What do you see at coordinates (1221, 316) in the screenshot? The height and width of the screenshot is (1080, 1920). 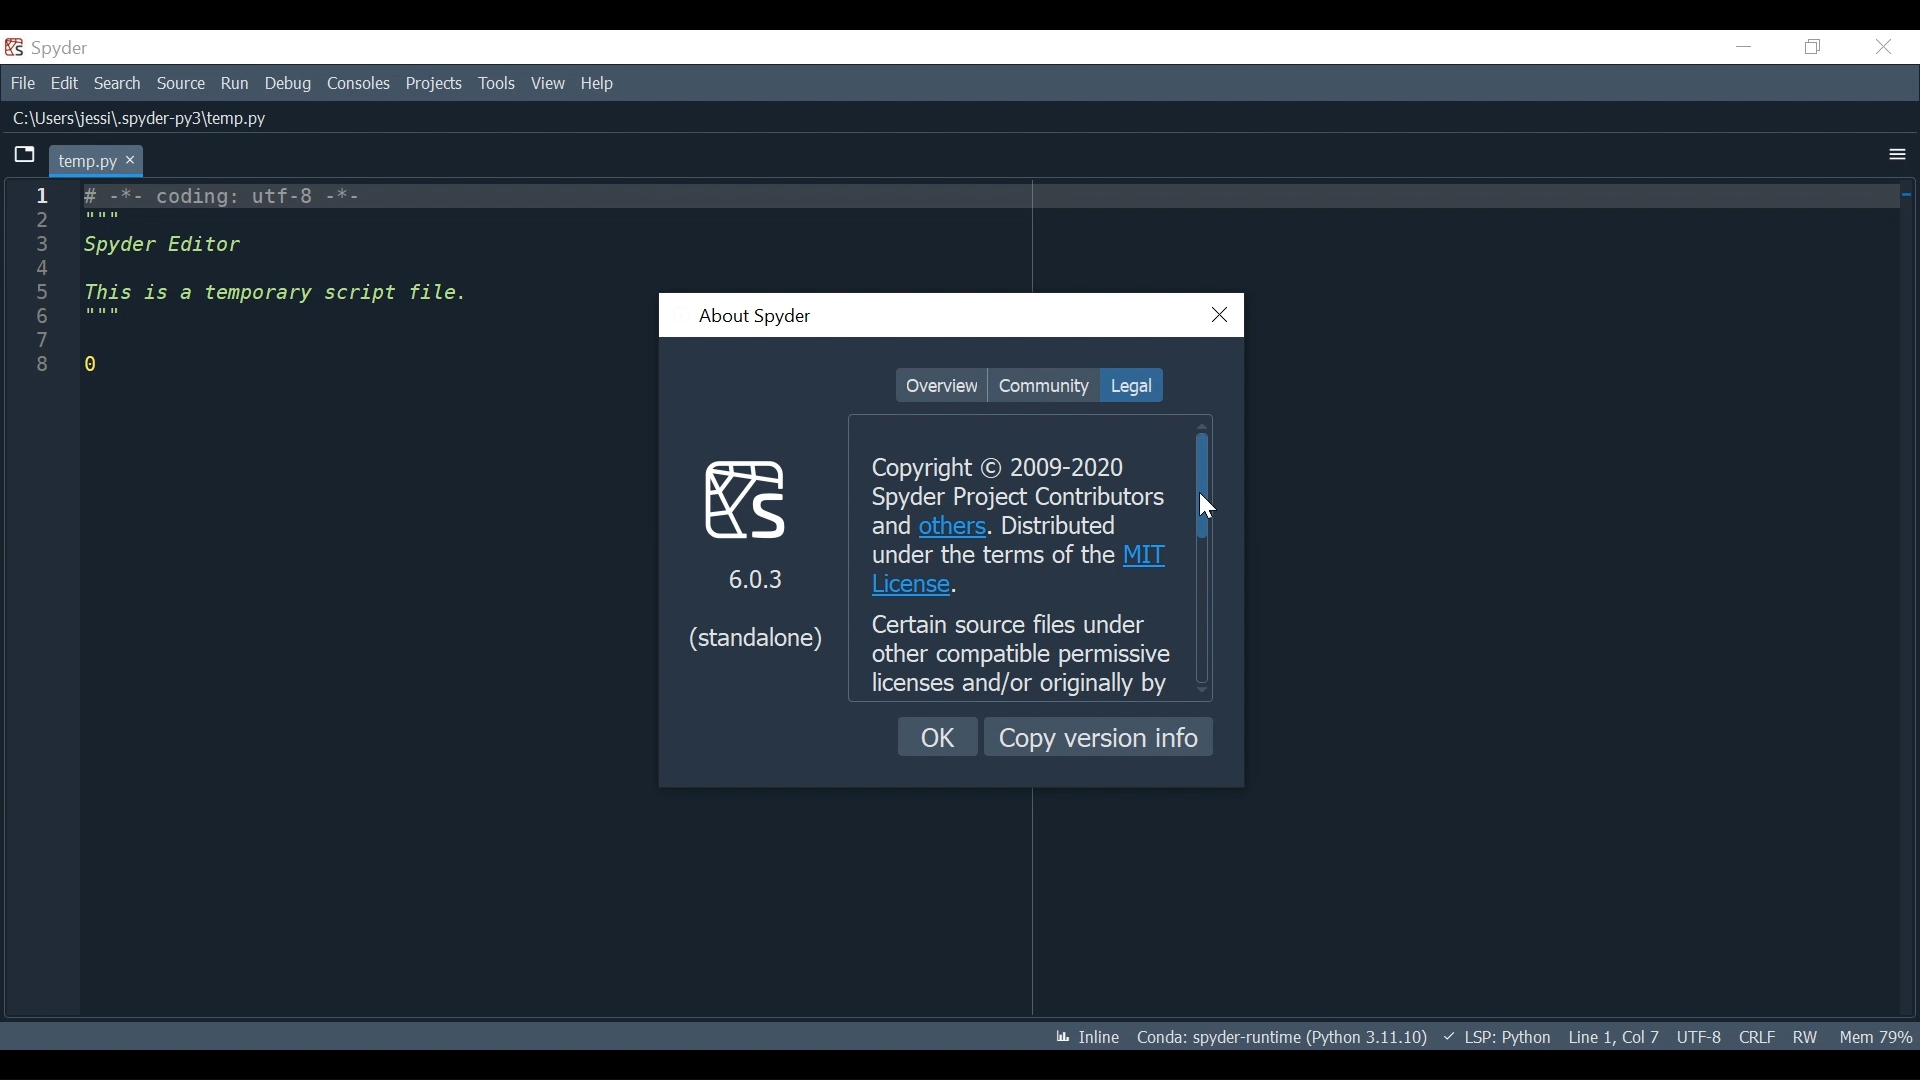 I see `Close` at bounding box center [1221, 316].